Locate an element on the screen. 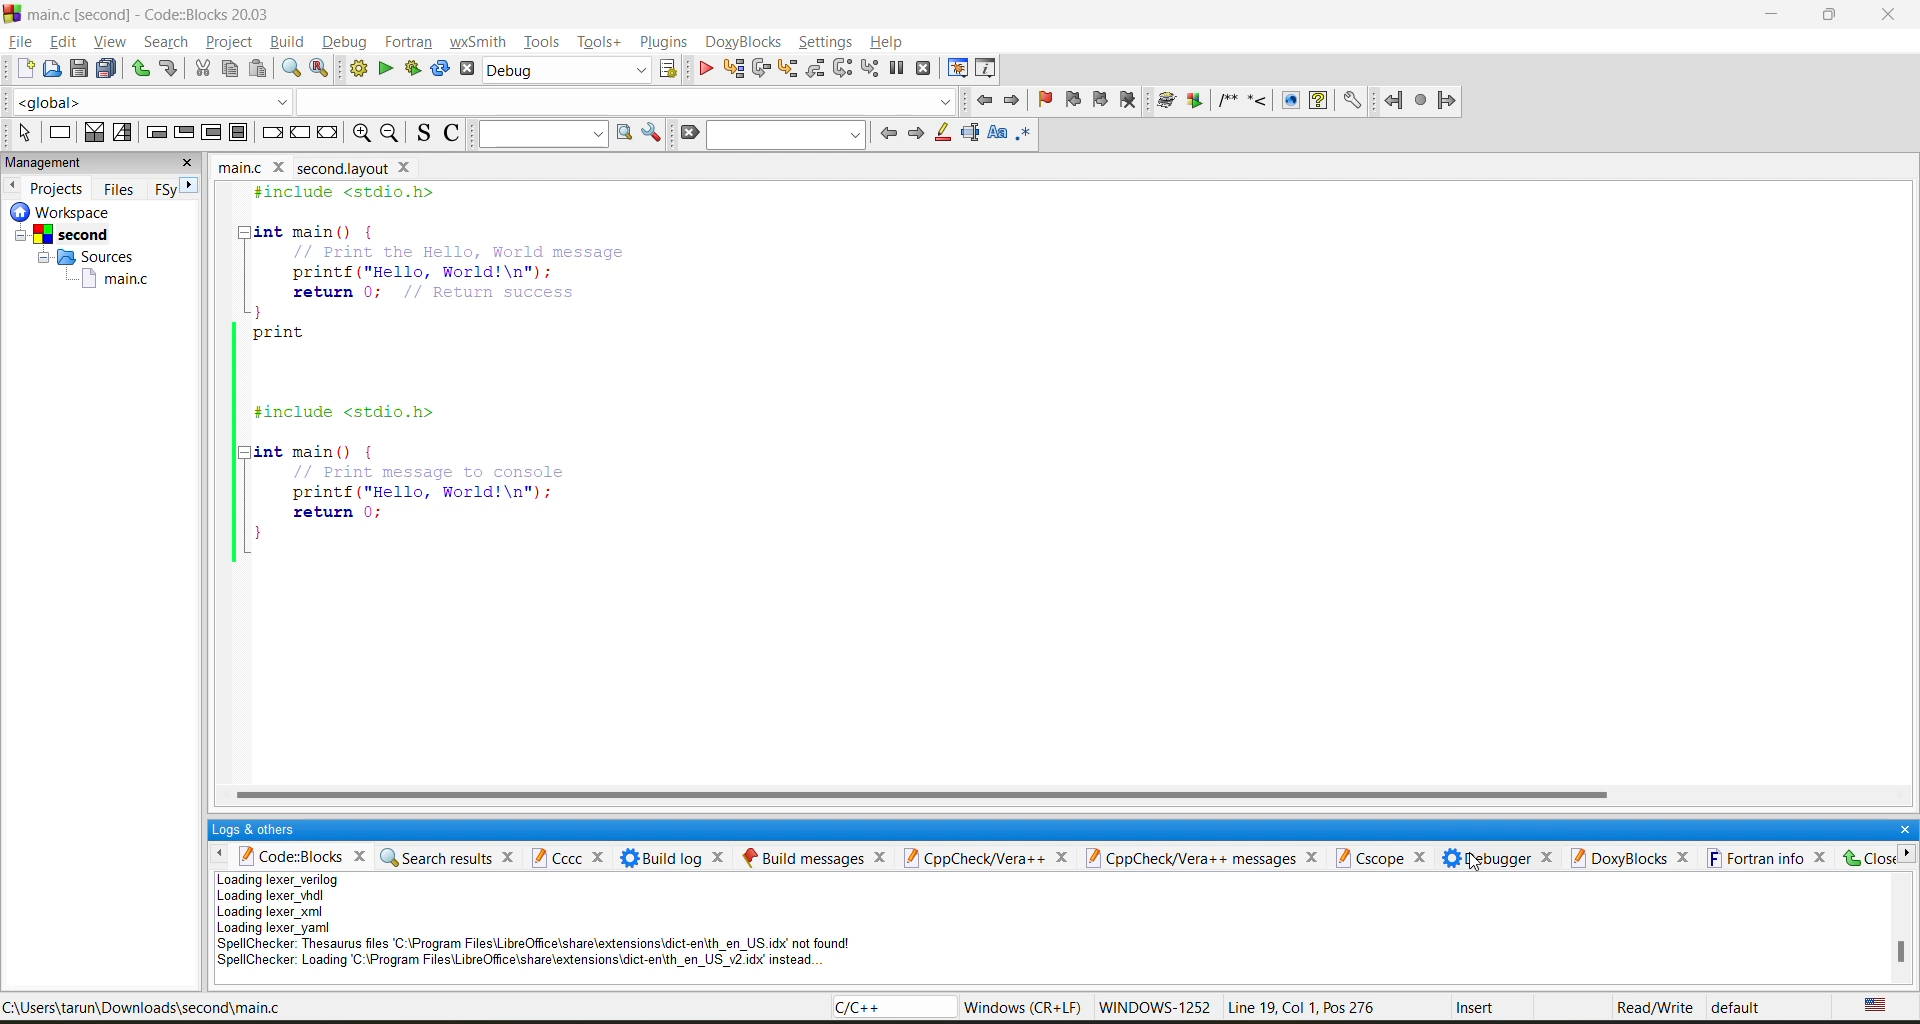 This screenshot has height=1024, width=1920. abort is located at coordinates (471, 67).